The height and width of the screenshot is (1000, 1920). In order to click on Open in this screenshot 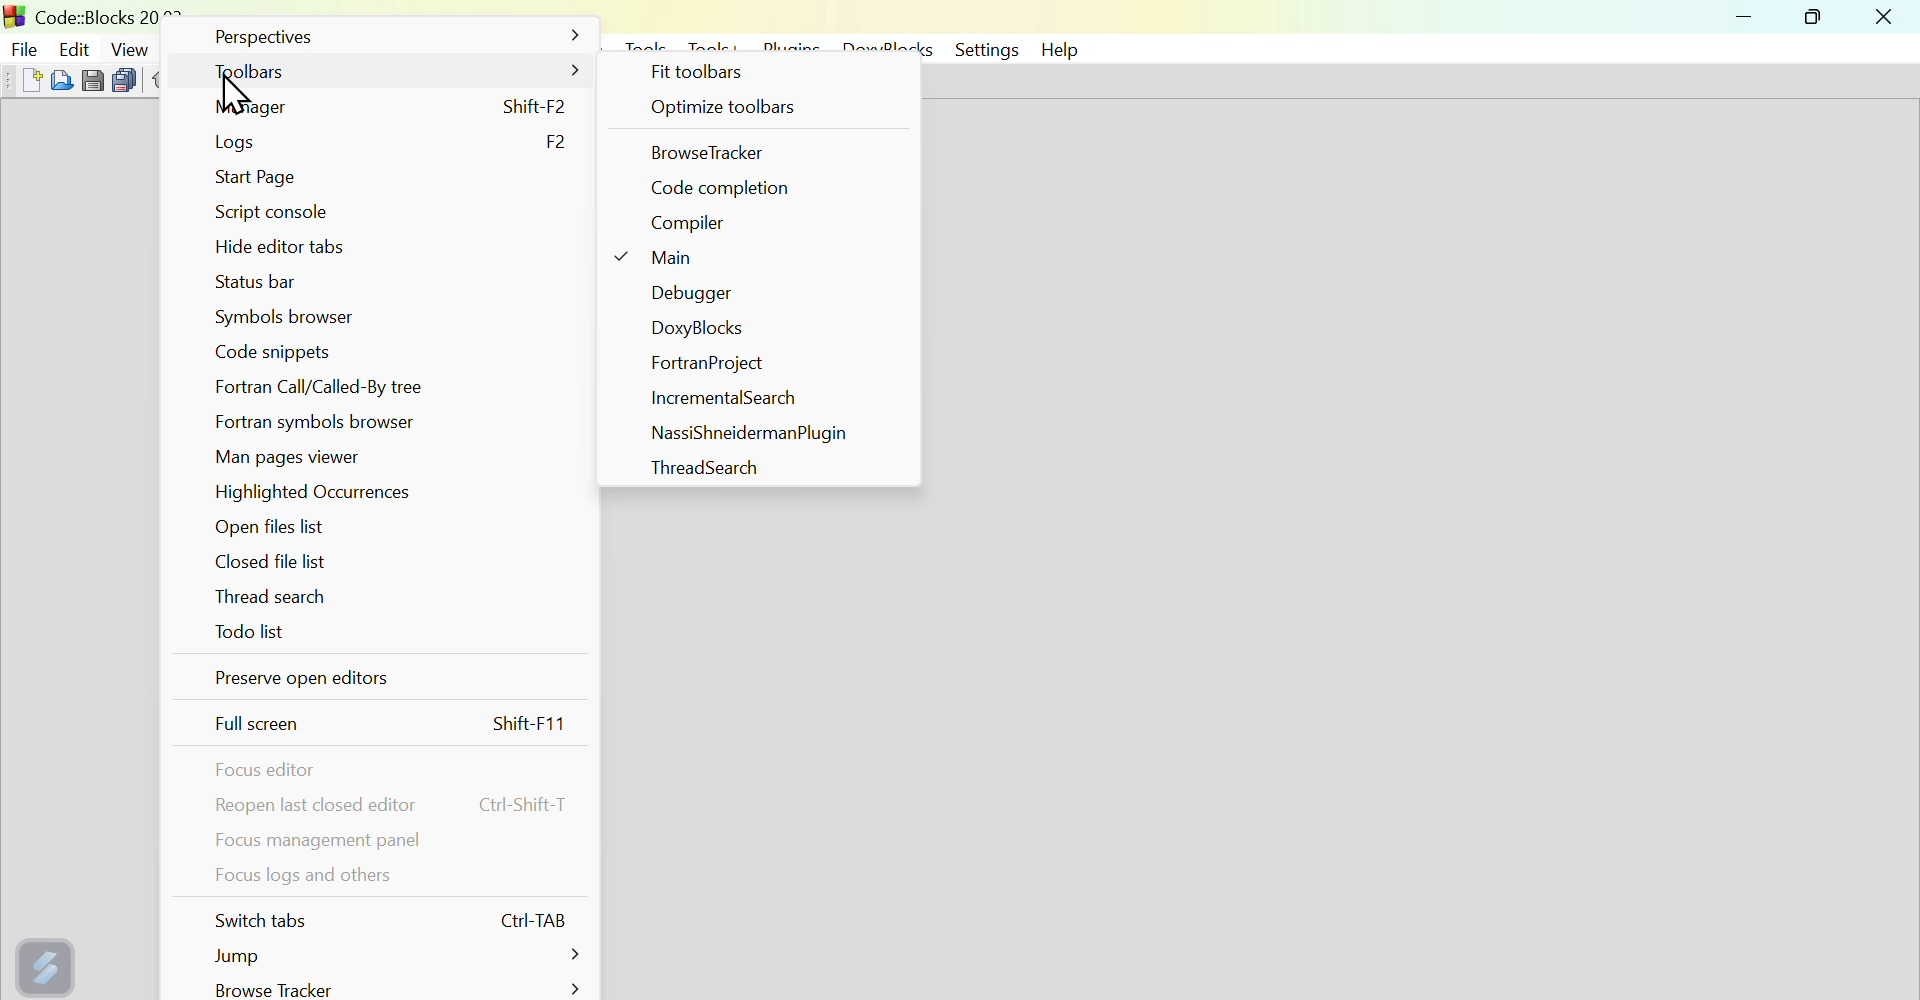, I will do `click(58, 79)`.